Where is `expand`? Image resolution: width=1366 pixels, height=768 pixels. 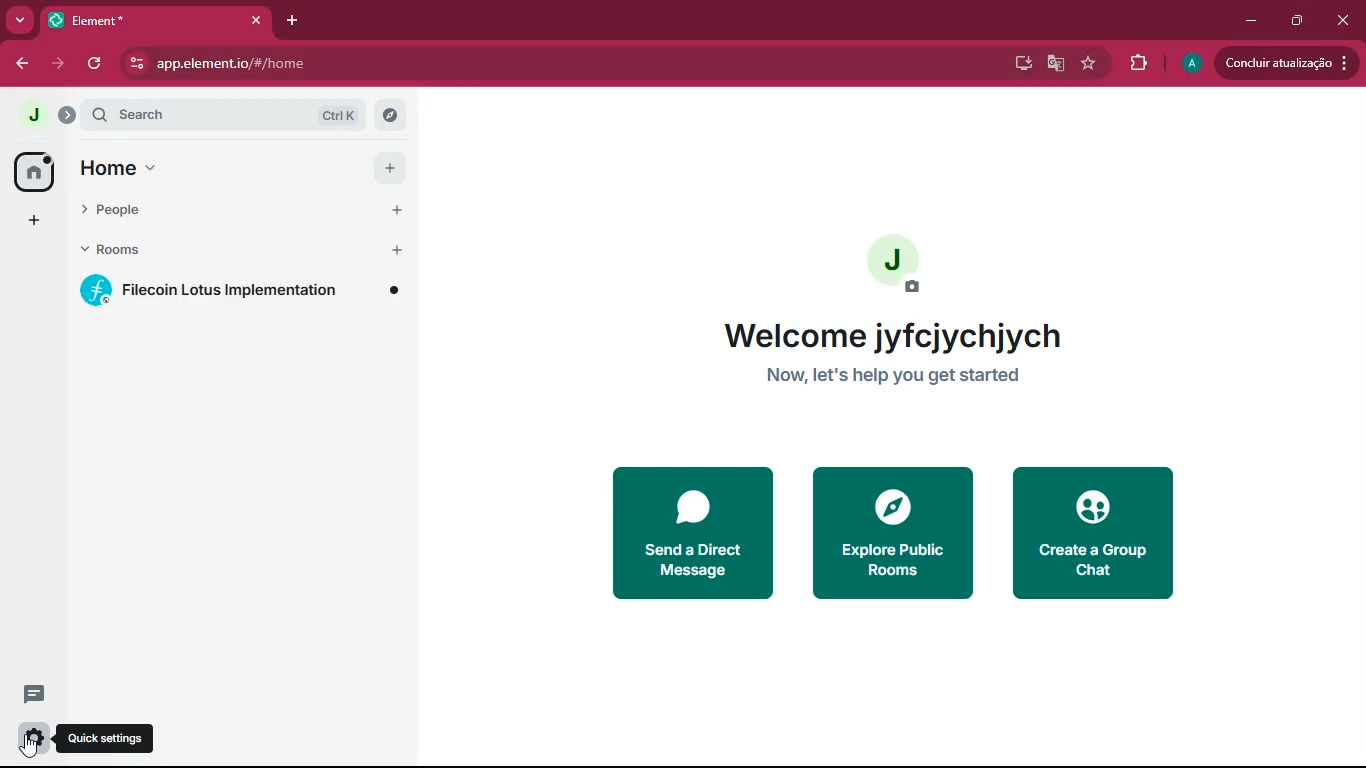
expand is located at coordinates (68, 115).